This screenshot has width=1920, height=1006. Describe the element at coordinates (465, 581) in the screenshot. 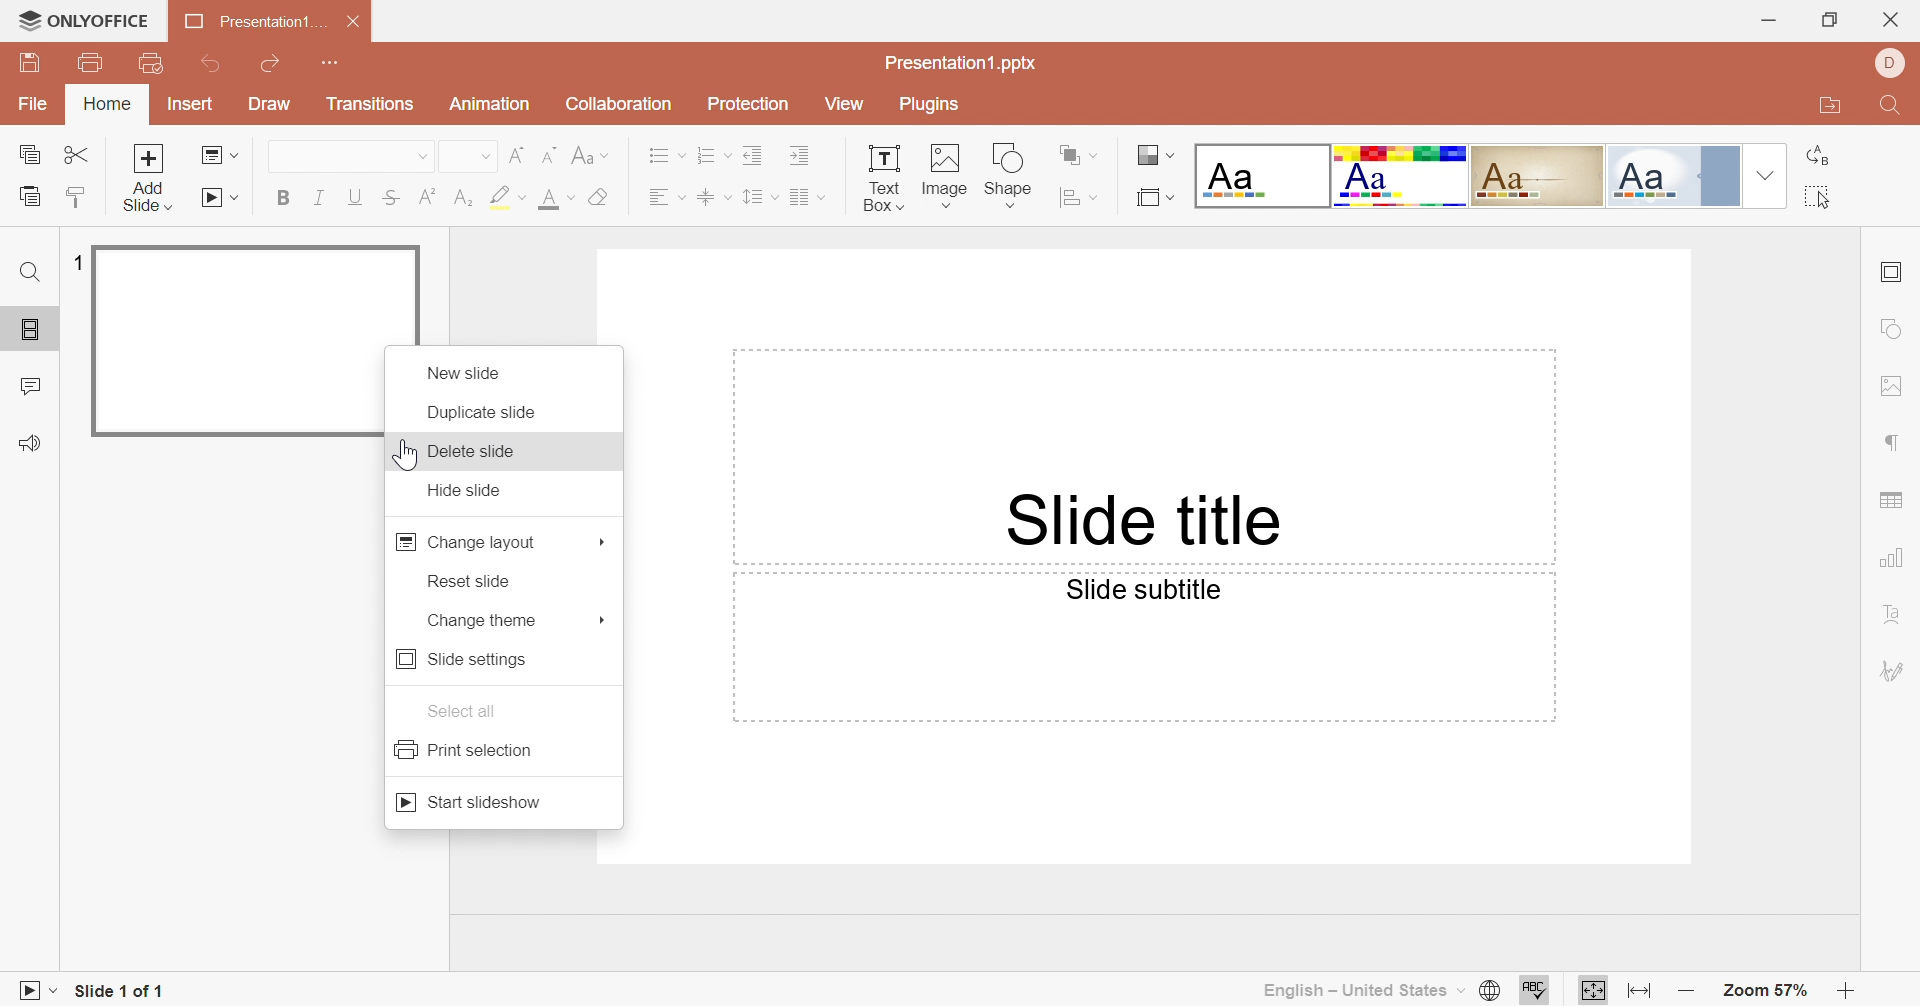

I see `Reset Slide` at that location.